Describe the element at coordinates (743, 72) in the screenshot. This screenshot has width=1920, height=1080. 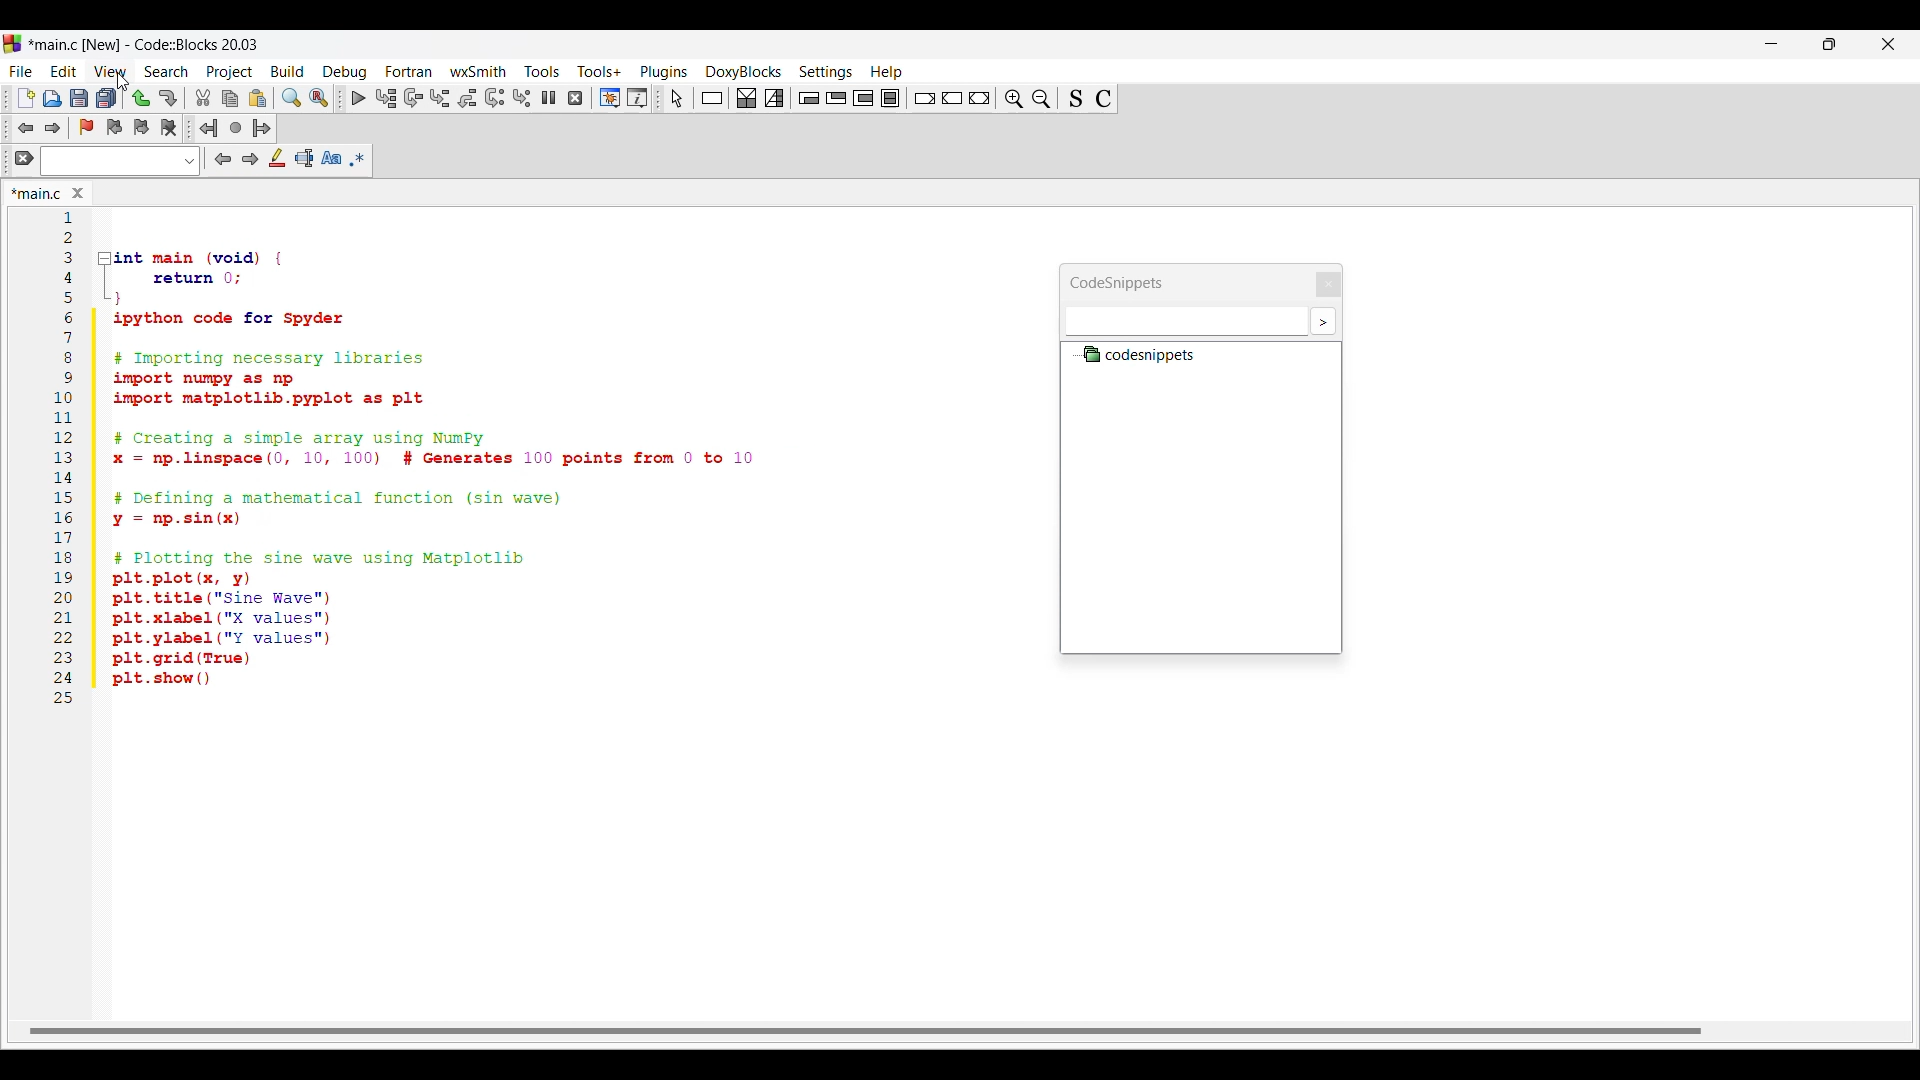
I see `DoxyBlocks menu` at that location.